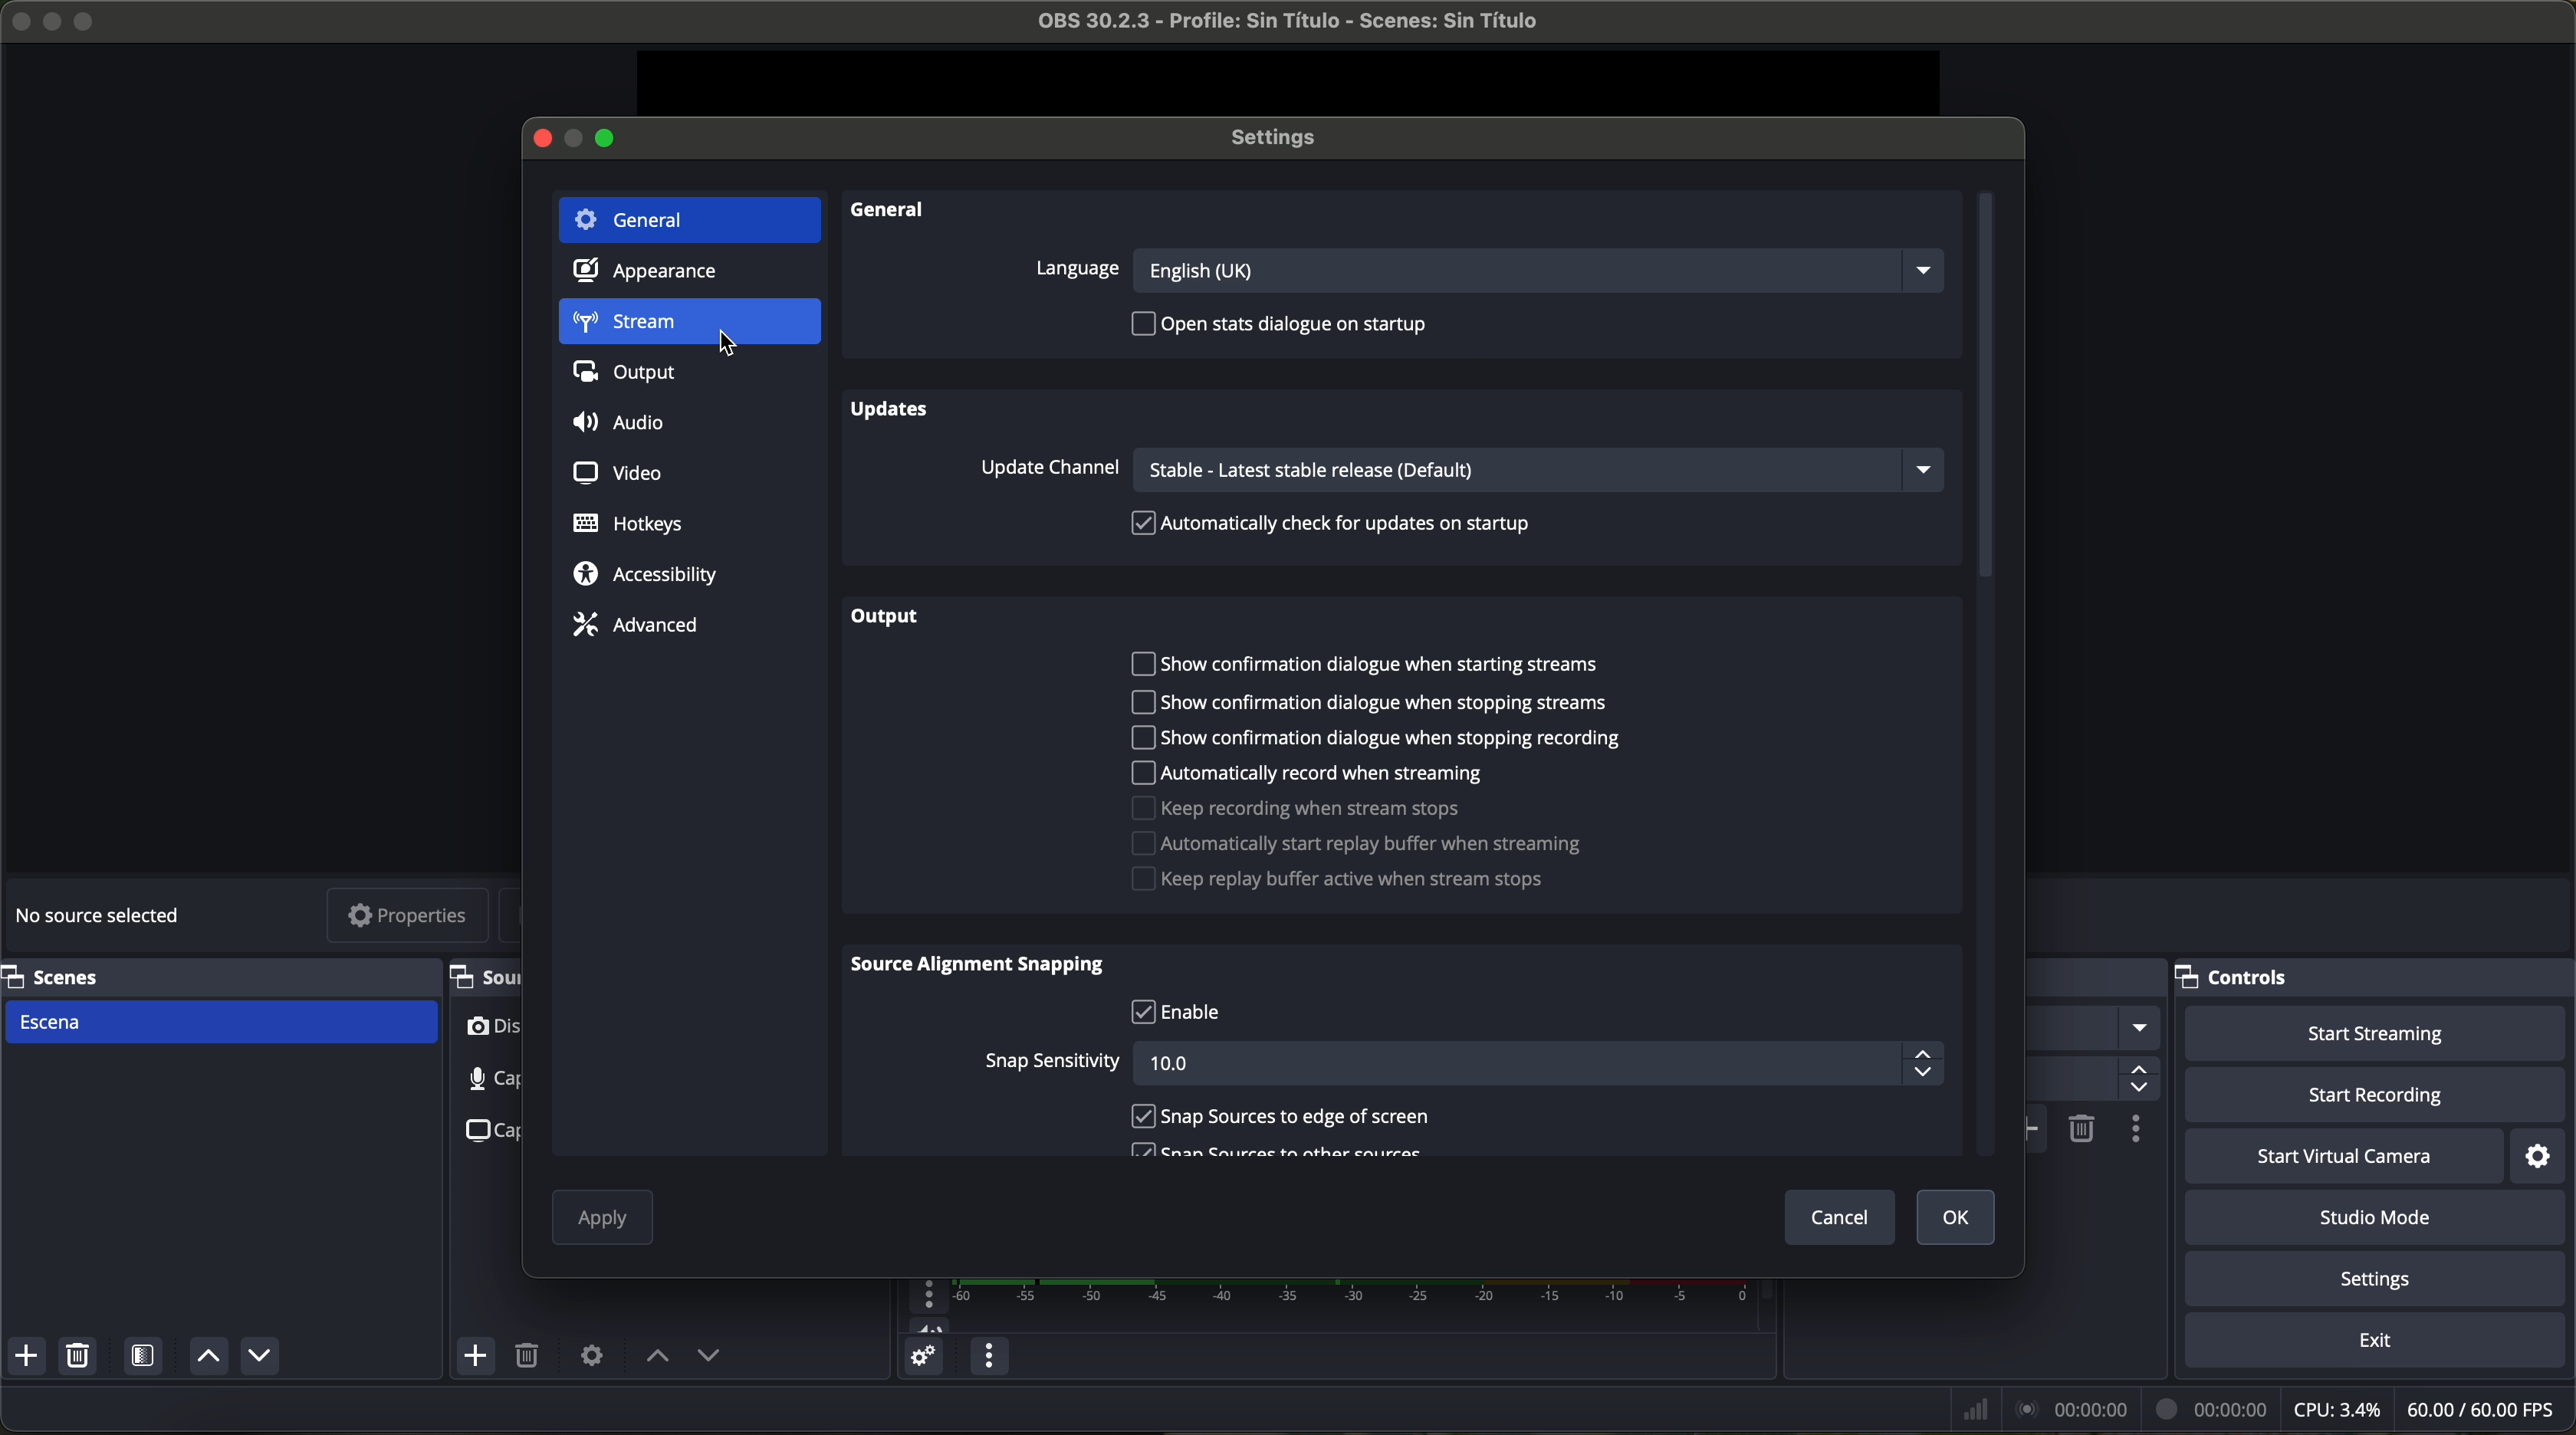  I want to click on audio, so click(624, 424).